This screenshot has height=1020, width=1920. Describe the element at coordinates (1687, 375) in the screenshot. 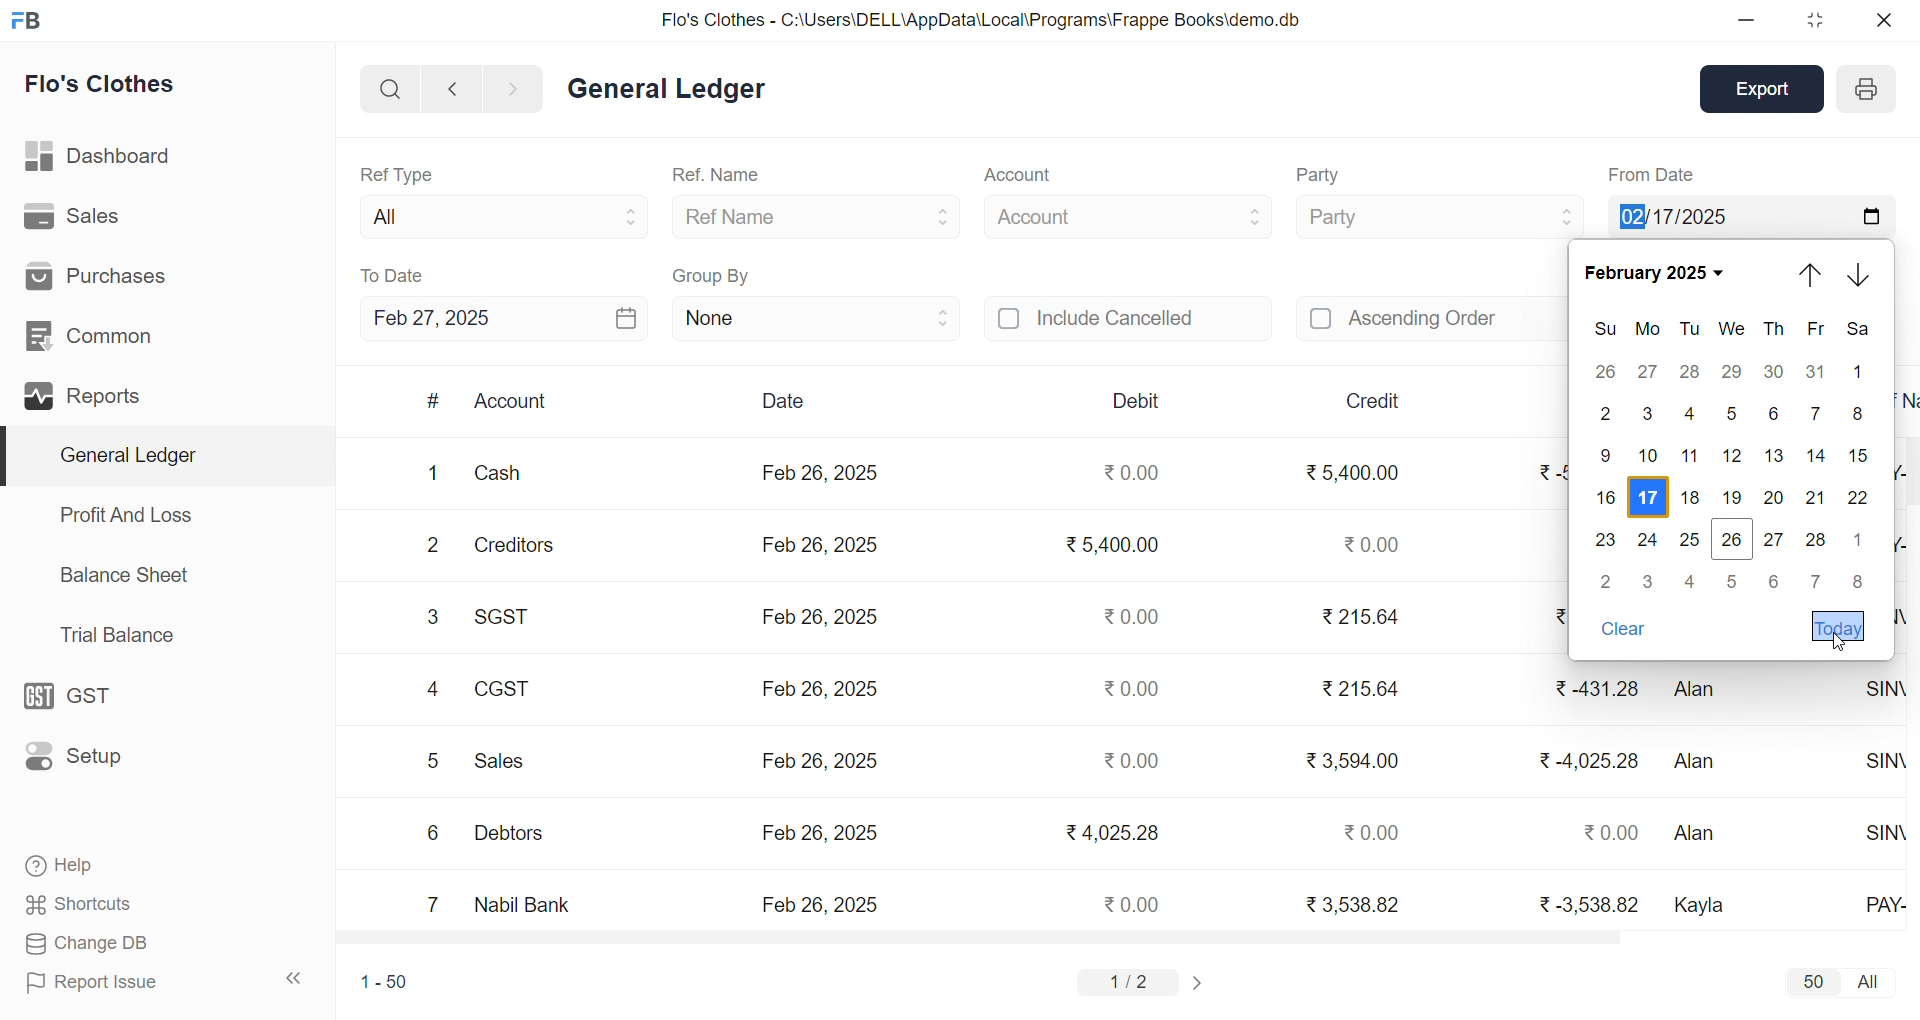

I see `28` at that location.